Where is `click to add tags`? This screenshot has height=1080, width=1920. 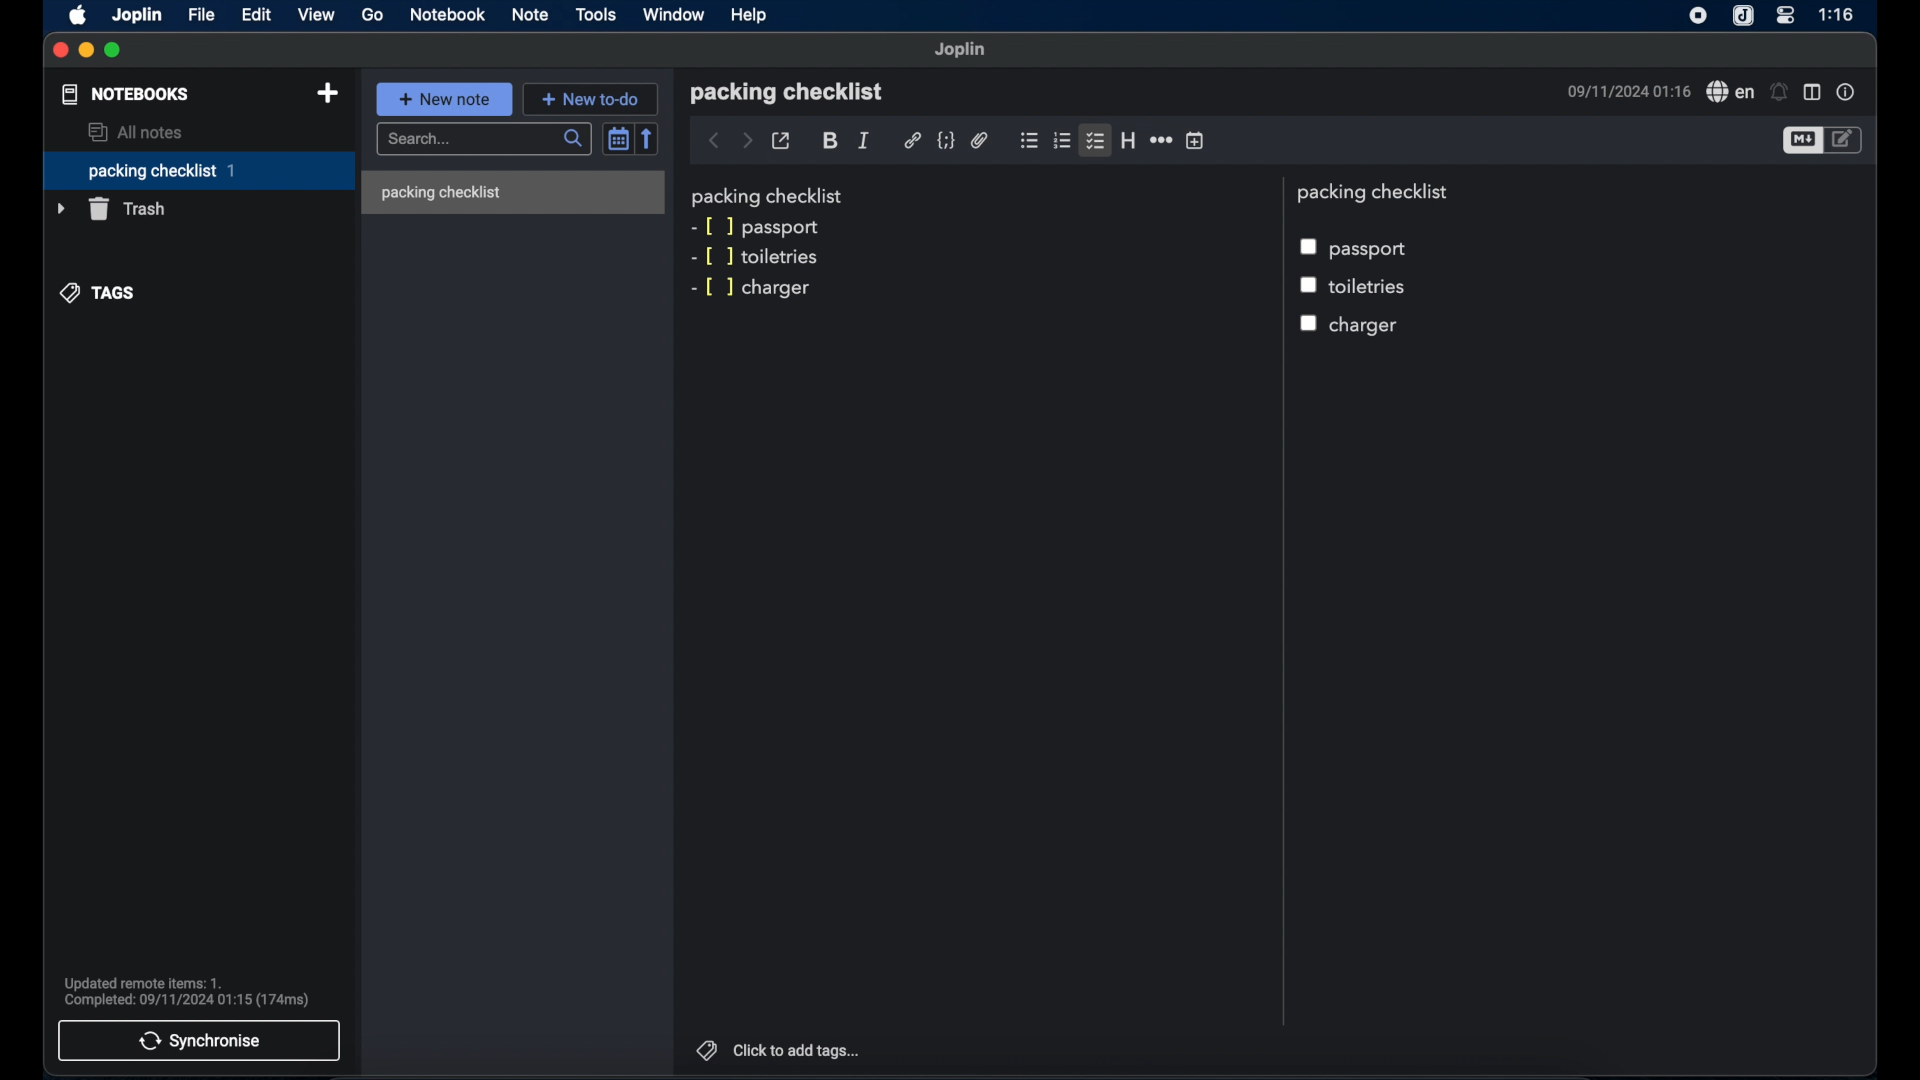
click to add tags is located at coordinates (779, 1049).